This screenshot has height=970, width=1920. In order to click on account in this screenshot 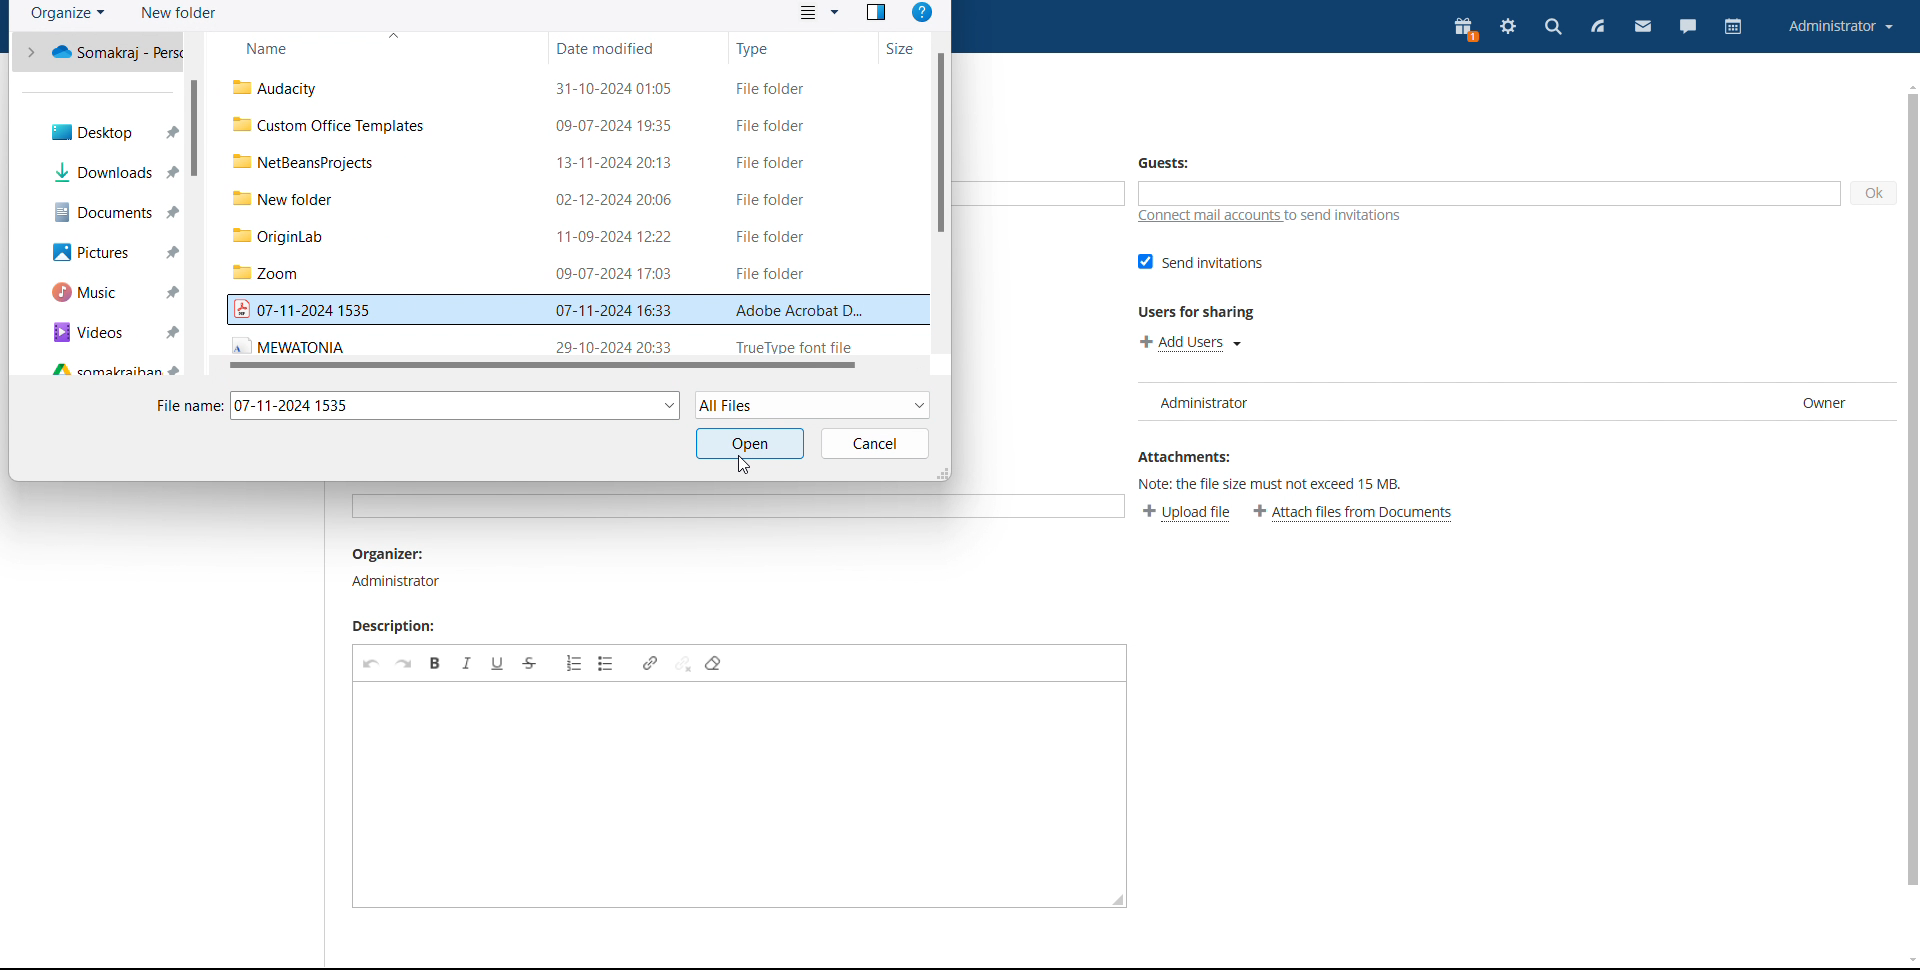, I will do `click(1841, 28)`.